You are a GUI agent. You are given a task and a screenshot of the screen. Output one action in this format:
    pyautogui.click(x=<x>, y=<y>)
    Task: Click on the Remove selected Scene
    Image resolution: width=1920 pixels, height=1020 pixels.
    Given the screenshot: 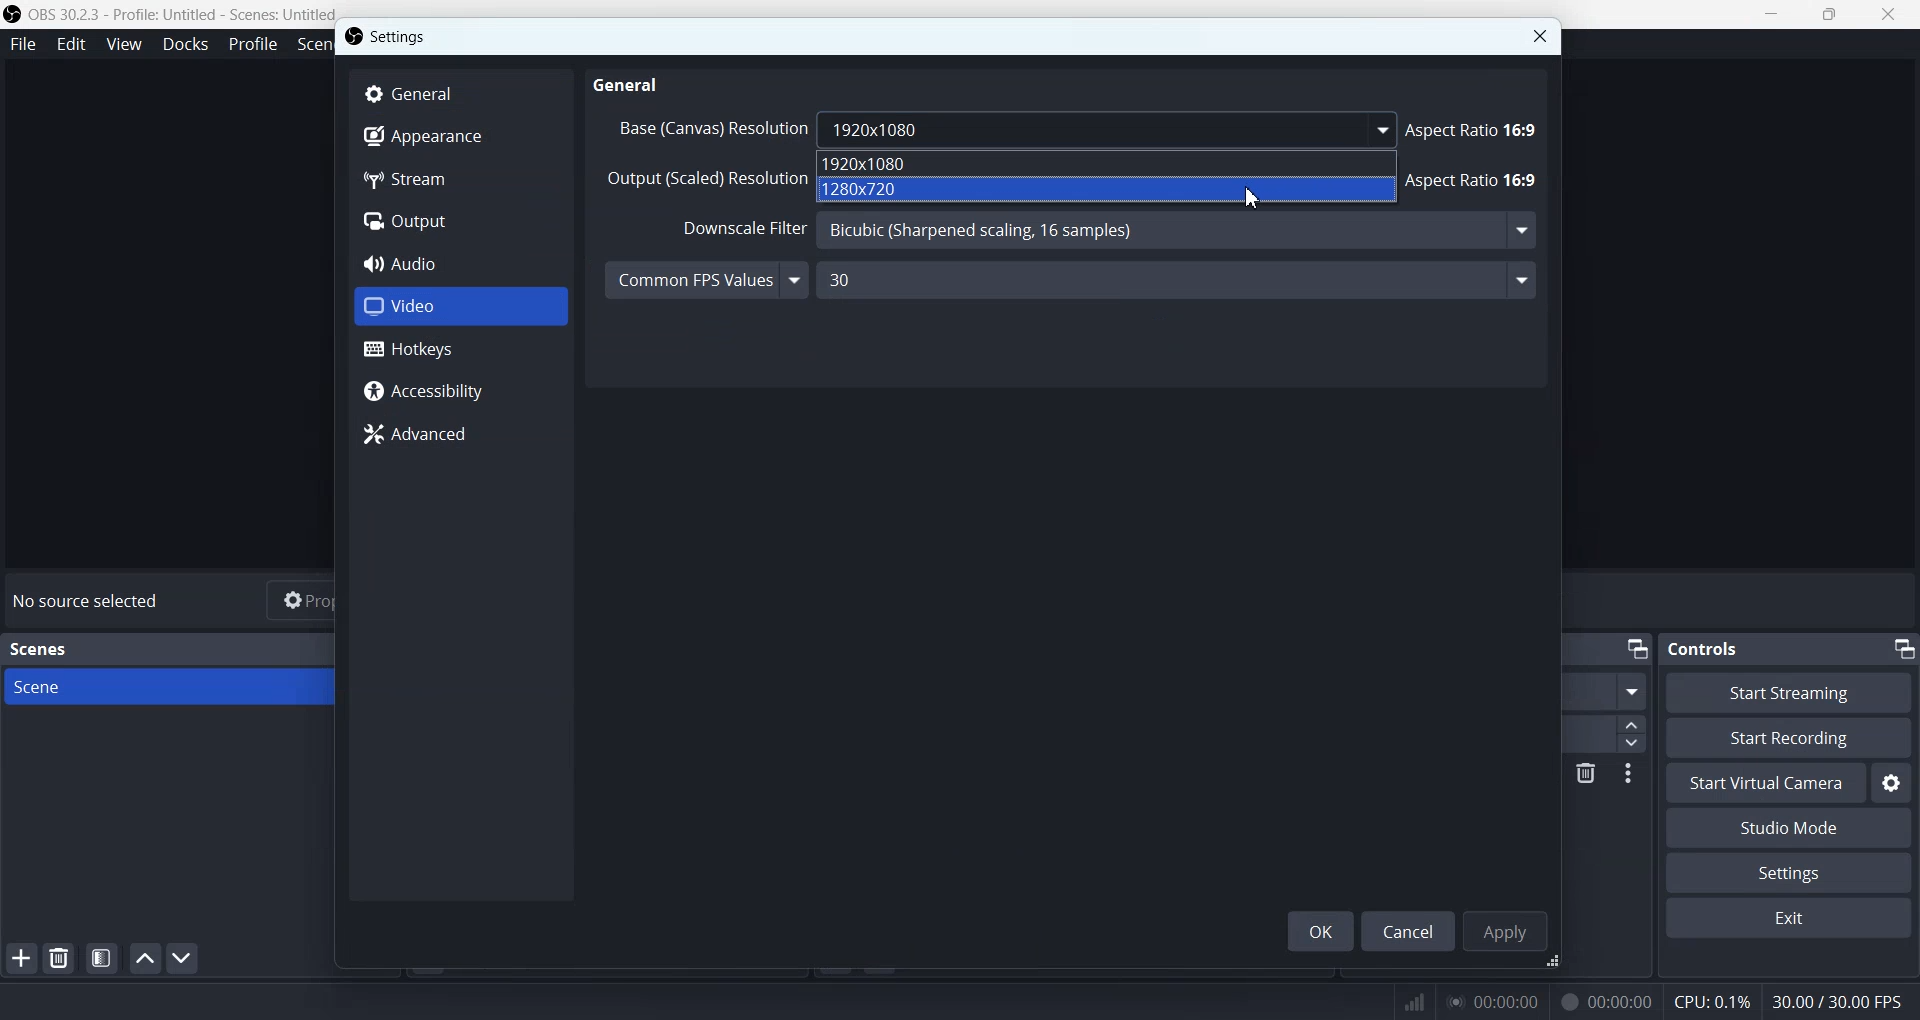 What is the action you would take?
    pyautogui.click(x=60, y=958)
    